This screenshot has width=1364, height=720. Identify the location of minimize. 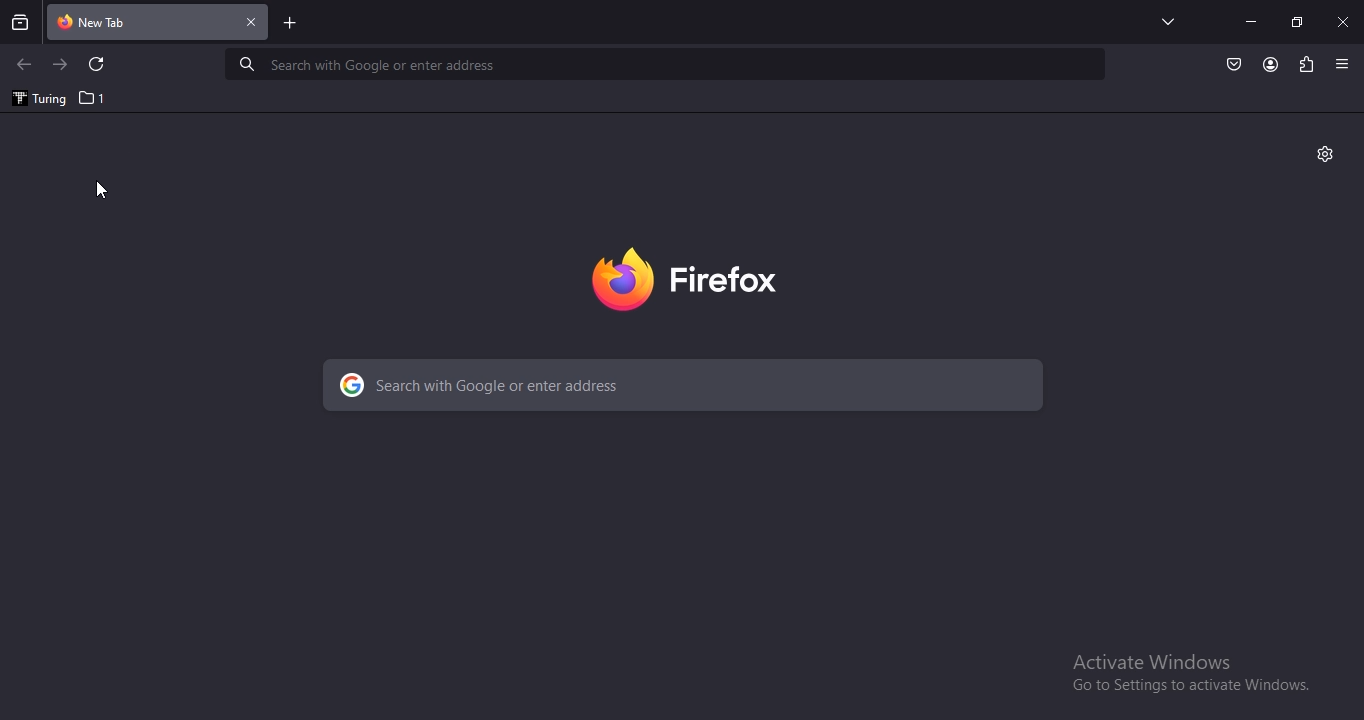
(1251, 22).